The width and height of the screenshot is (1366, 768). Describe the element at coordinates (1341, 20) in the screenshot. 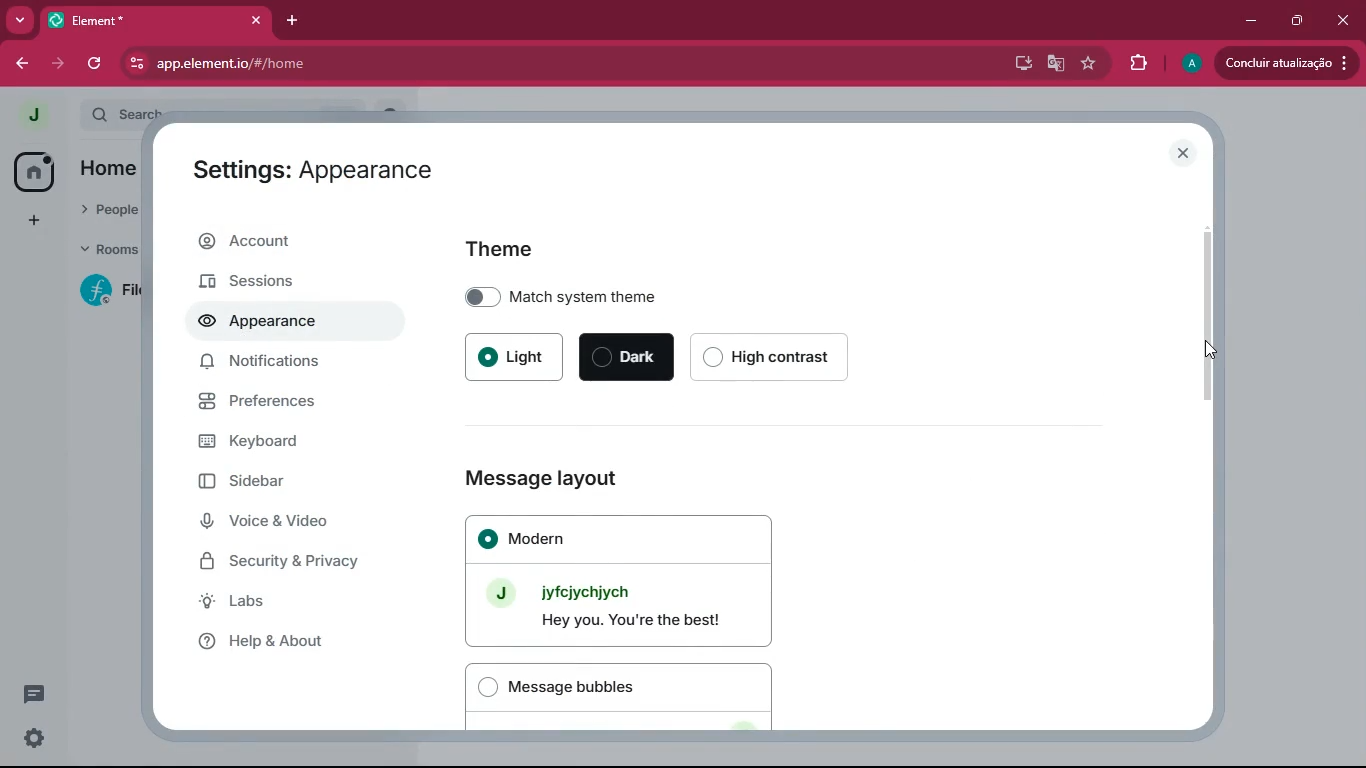

I see `close` at that location.